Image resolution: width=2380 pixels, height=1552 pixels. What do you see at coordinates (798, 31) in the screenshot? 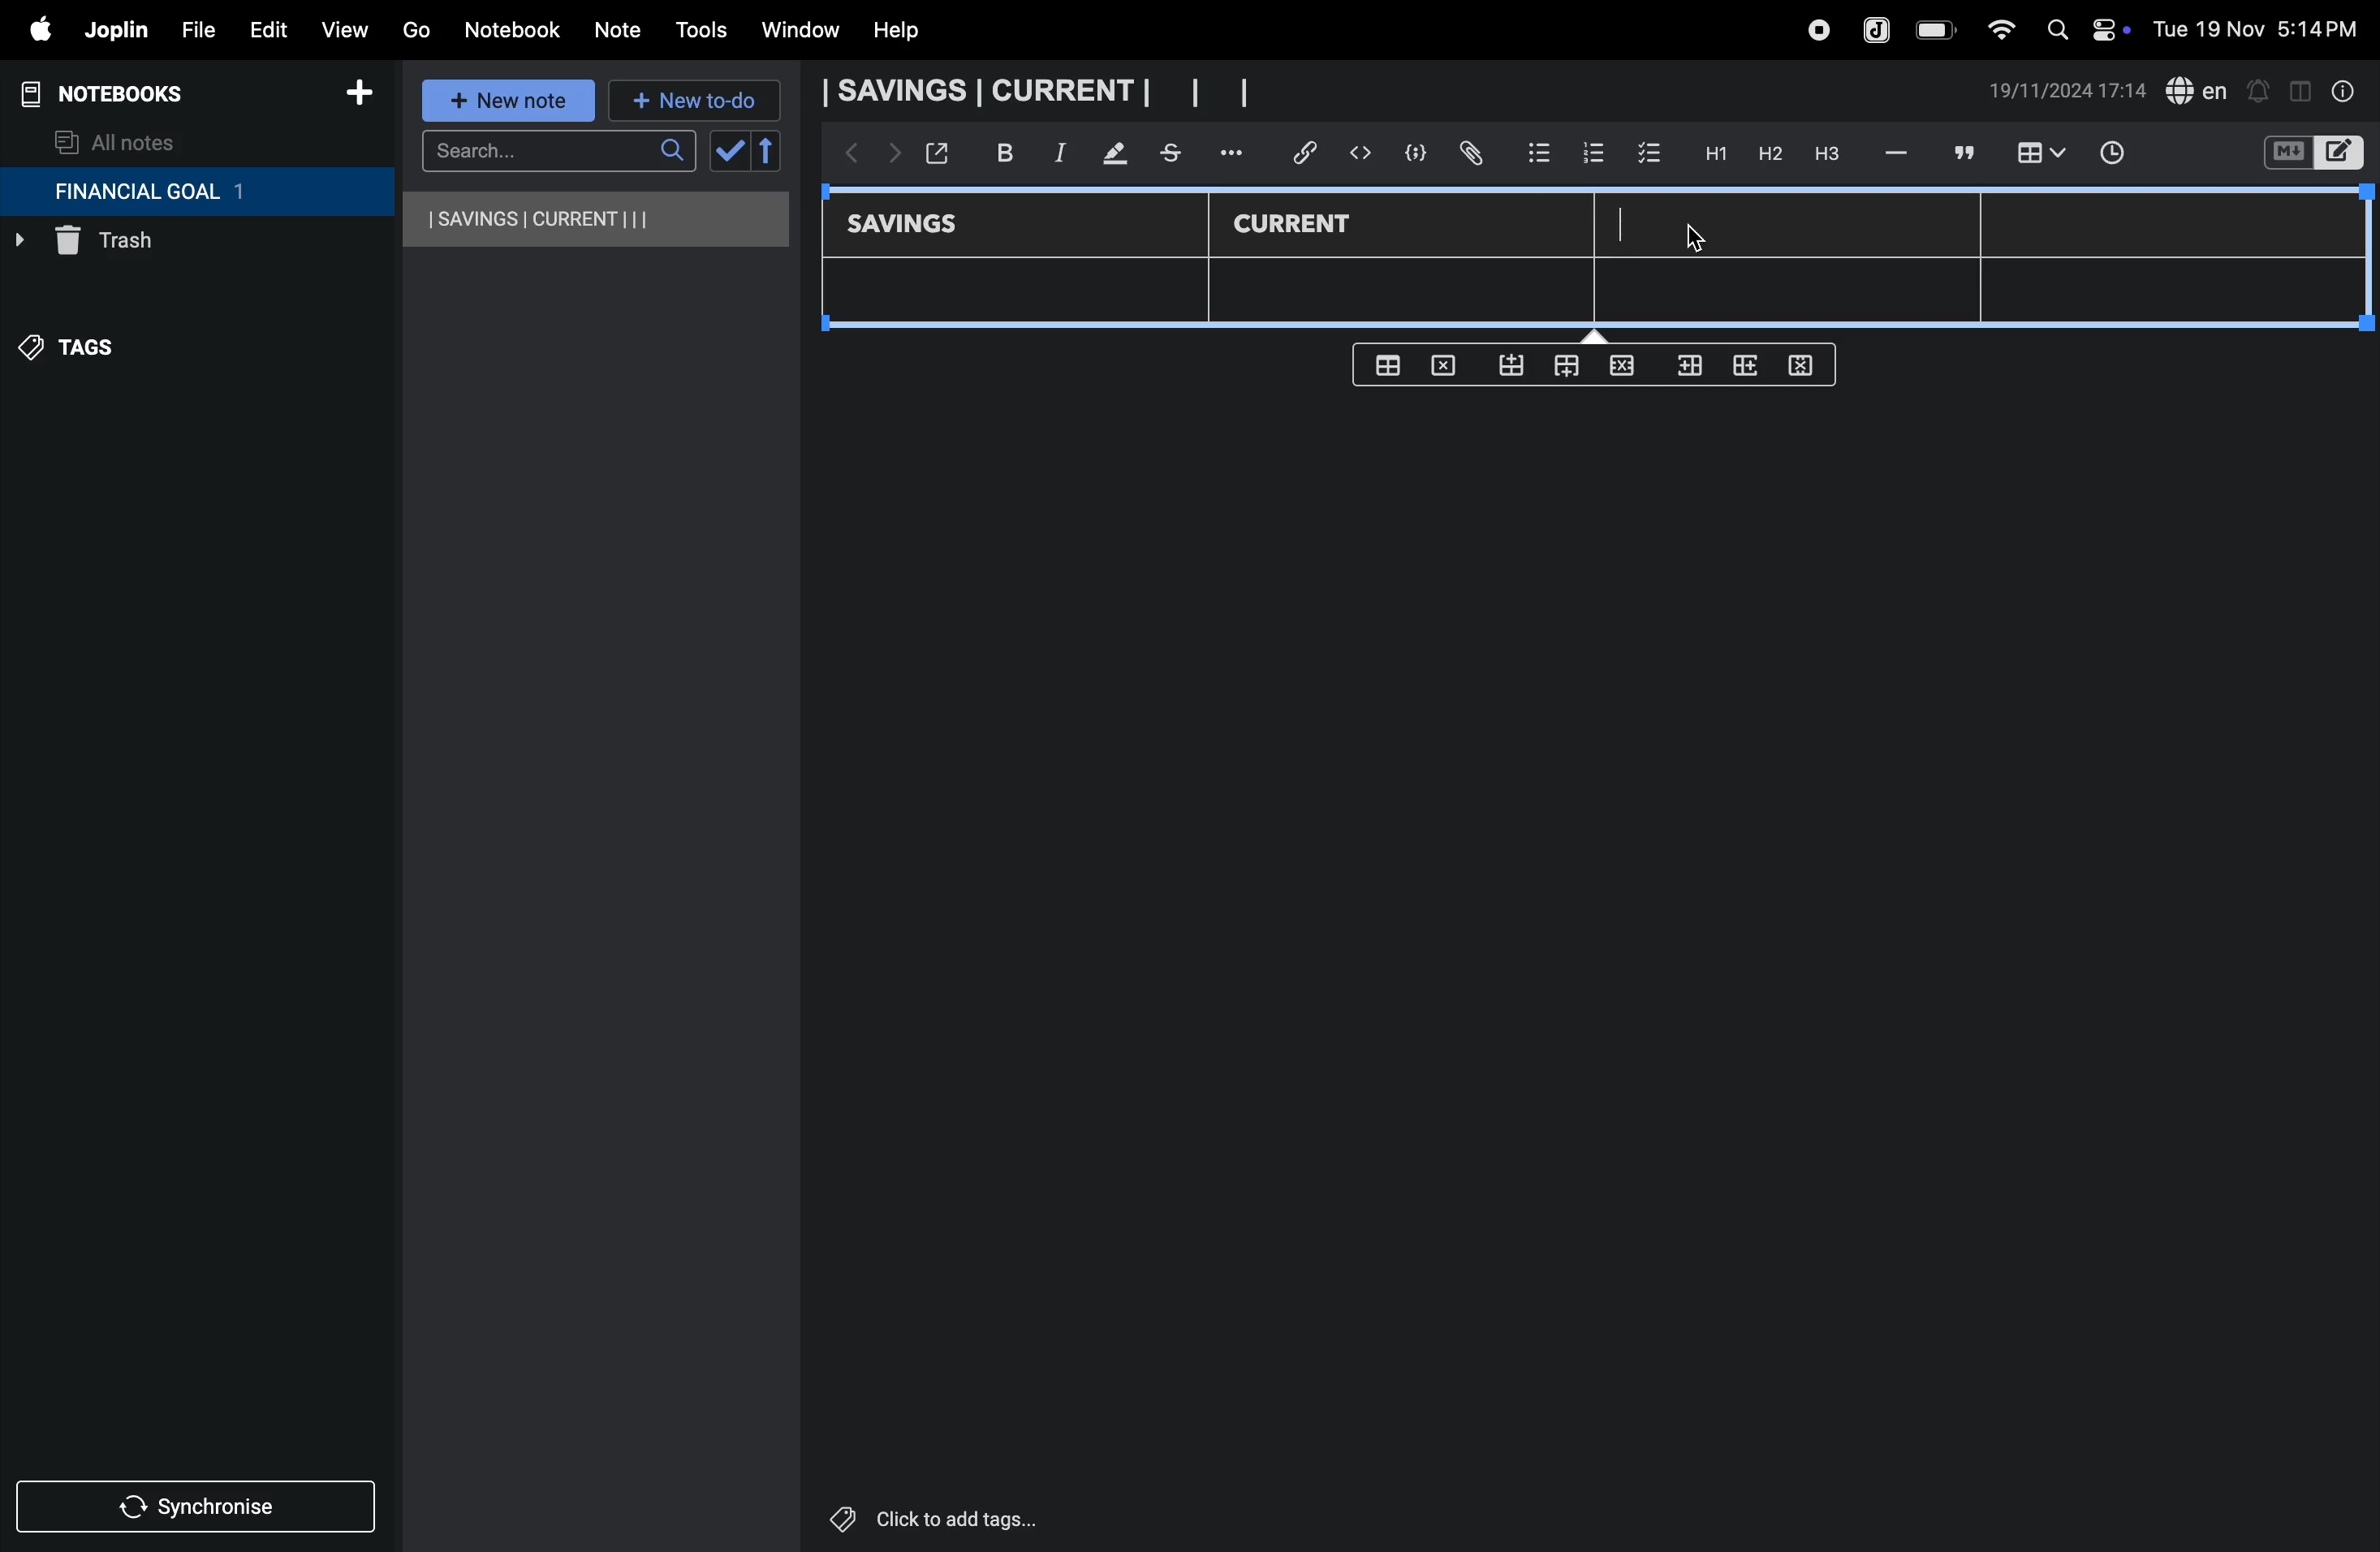
I see `window` at bounding box center [798, 31].